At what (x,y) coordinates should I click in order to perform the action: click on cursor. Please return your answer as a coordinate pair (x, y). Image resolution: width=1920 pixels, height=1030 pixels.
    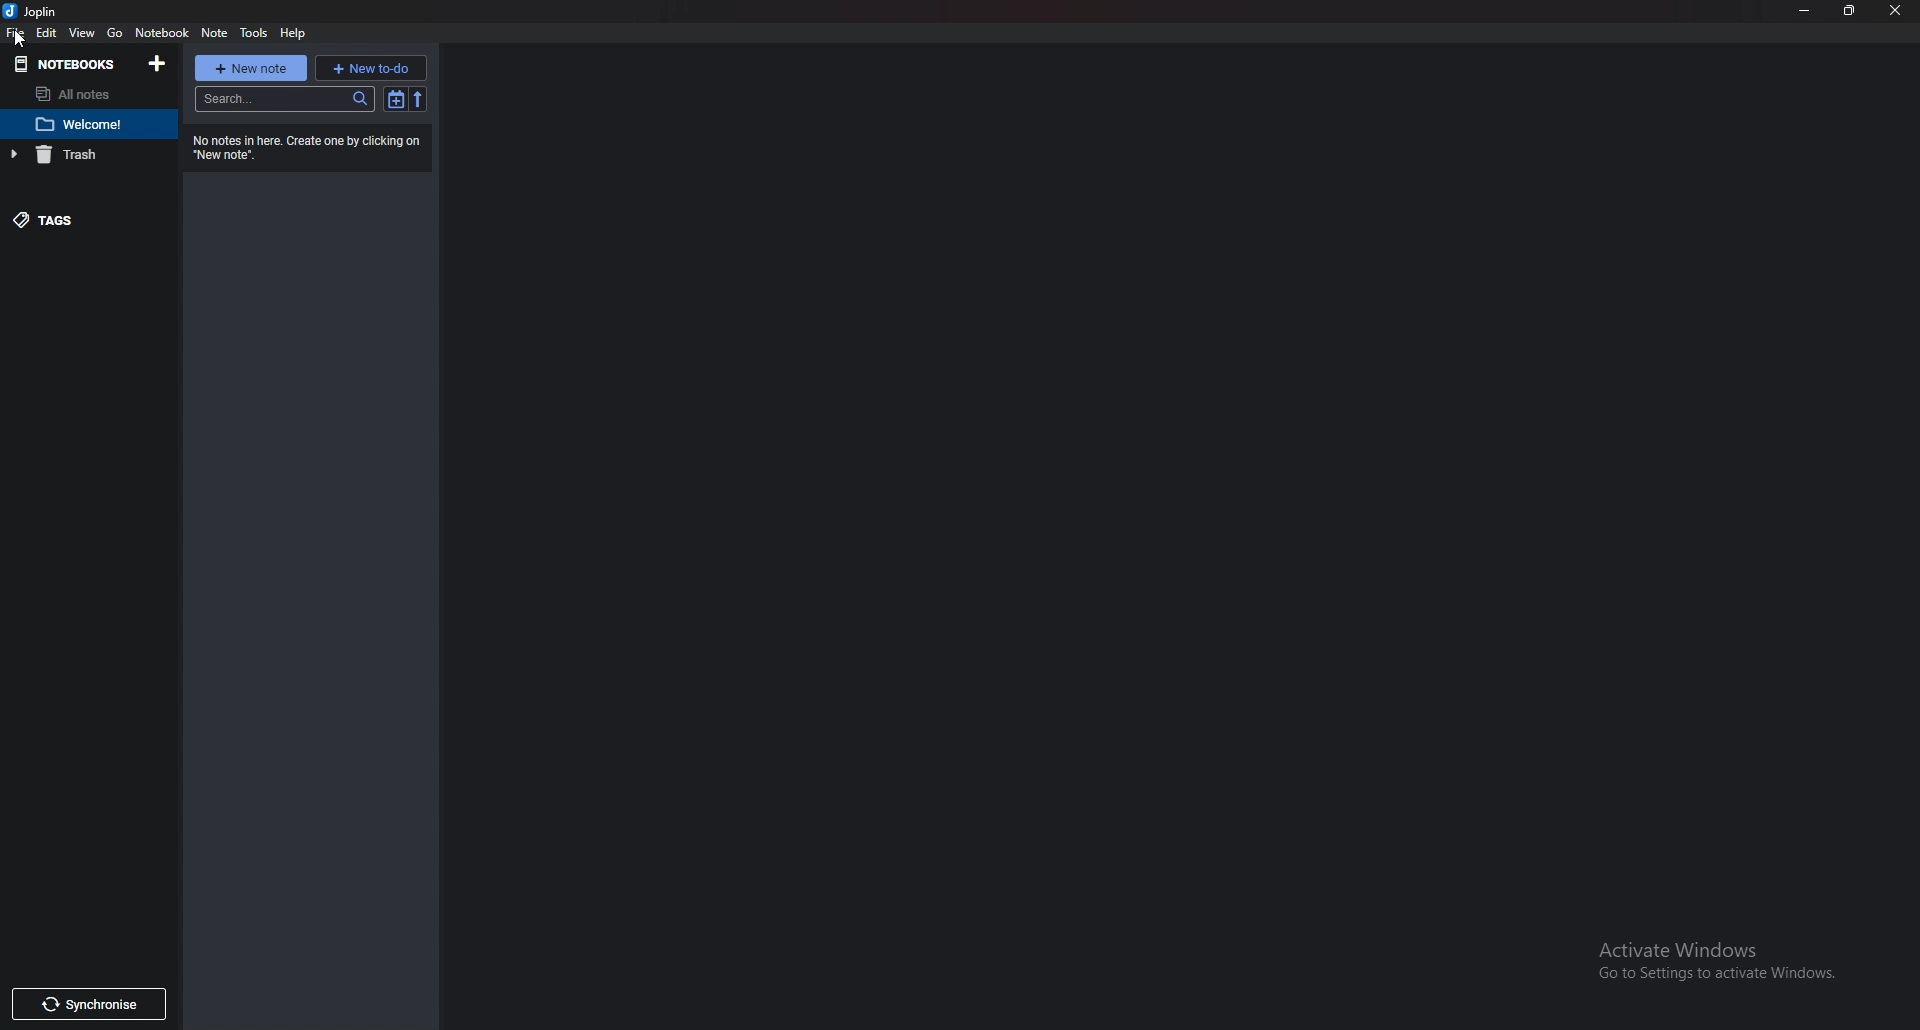
    Looking at the image, I should click on (22, 41).